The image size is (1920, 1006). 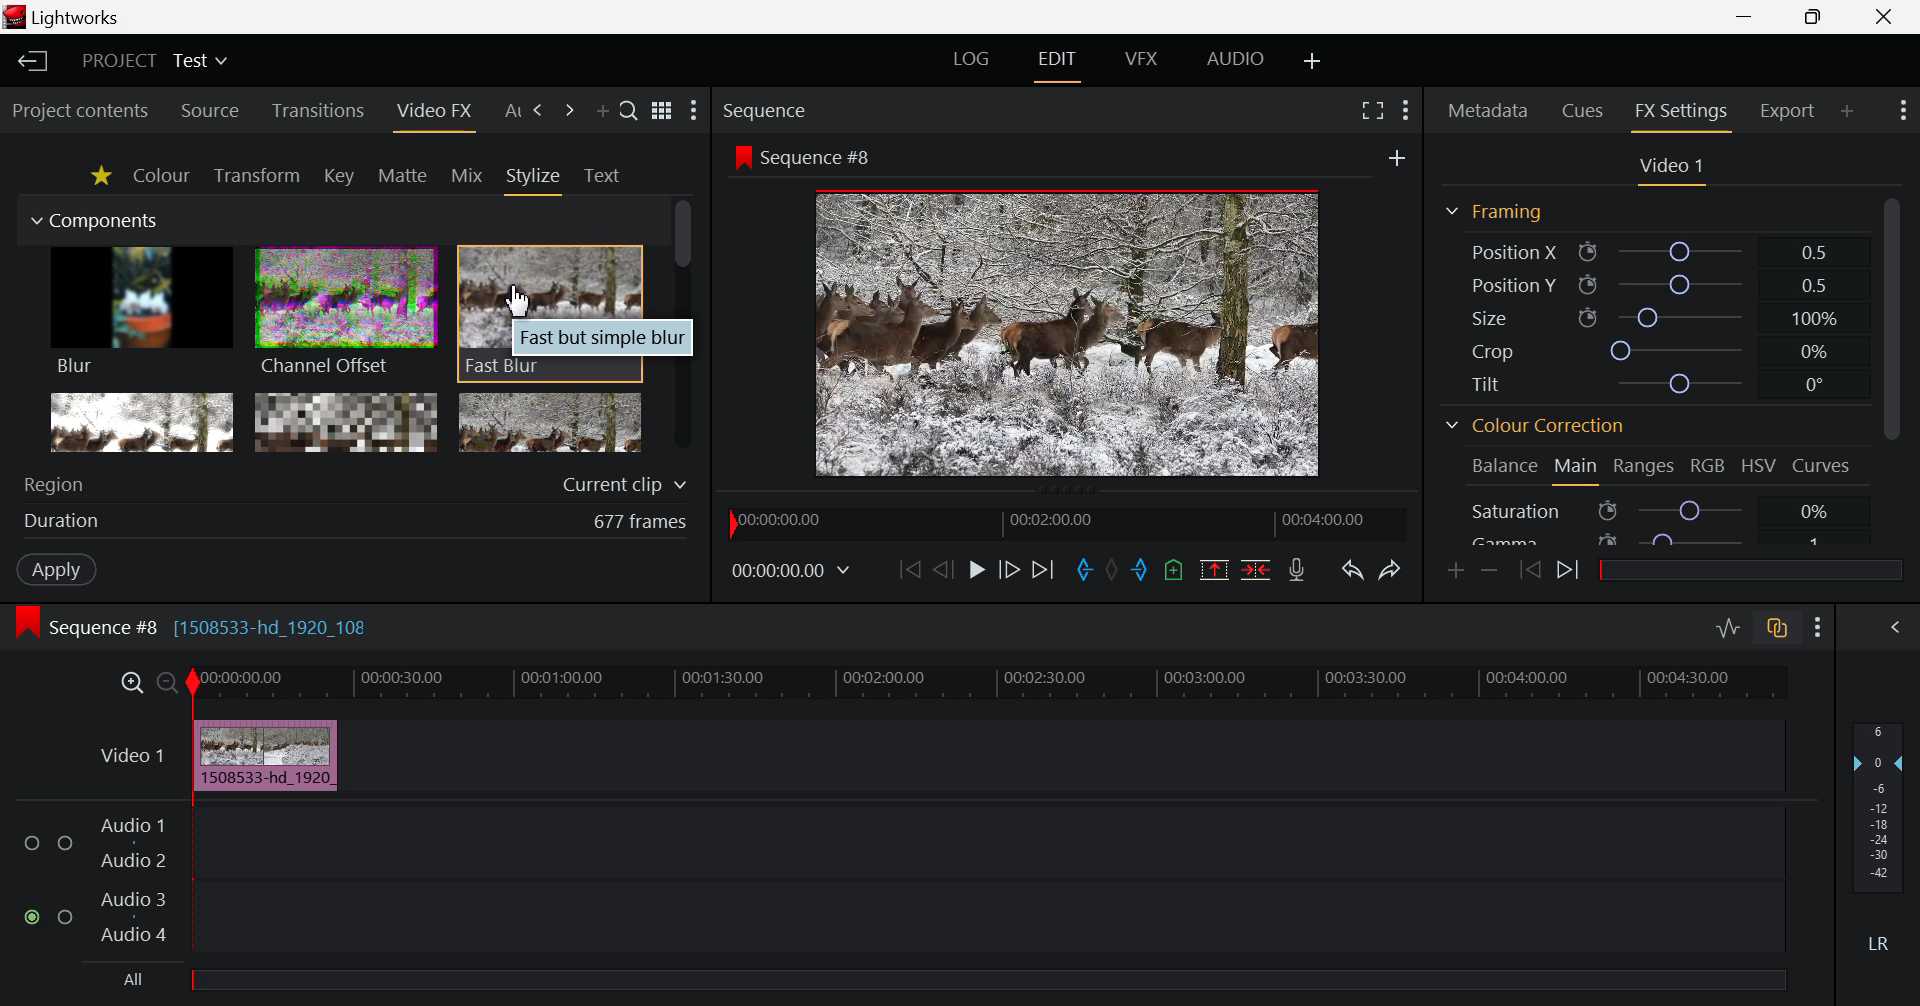 I want to click on Project contents, so click(x=85, y=113).